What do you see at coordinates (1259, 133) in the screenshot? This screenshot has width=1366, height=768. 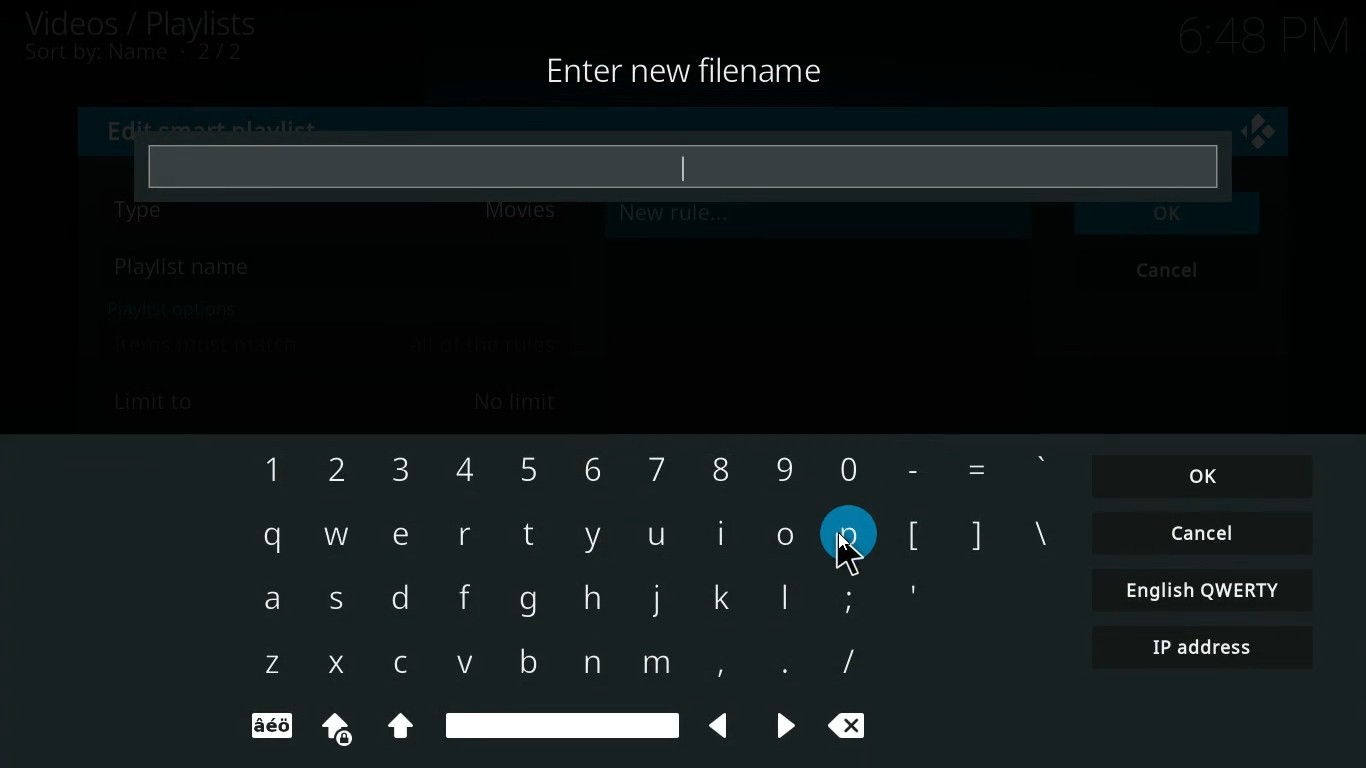 I see `kodi logo` at bounding box center [1259, 133].